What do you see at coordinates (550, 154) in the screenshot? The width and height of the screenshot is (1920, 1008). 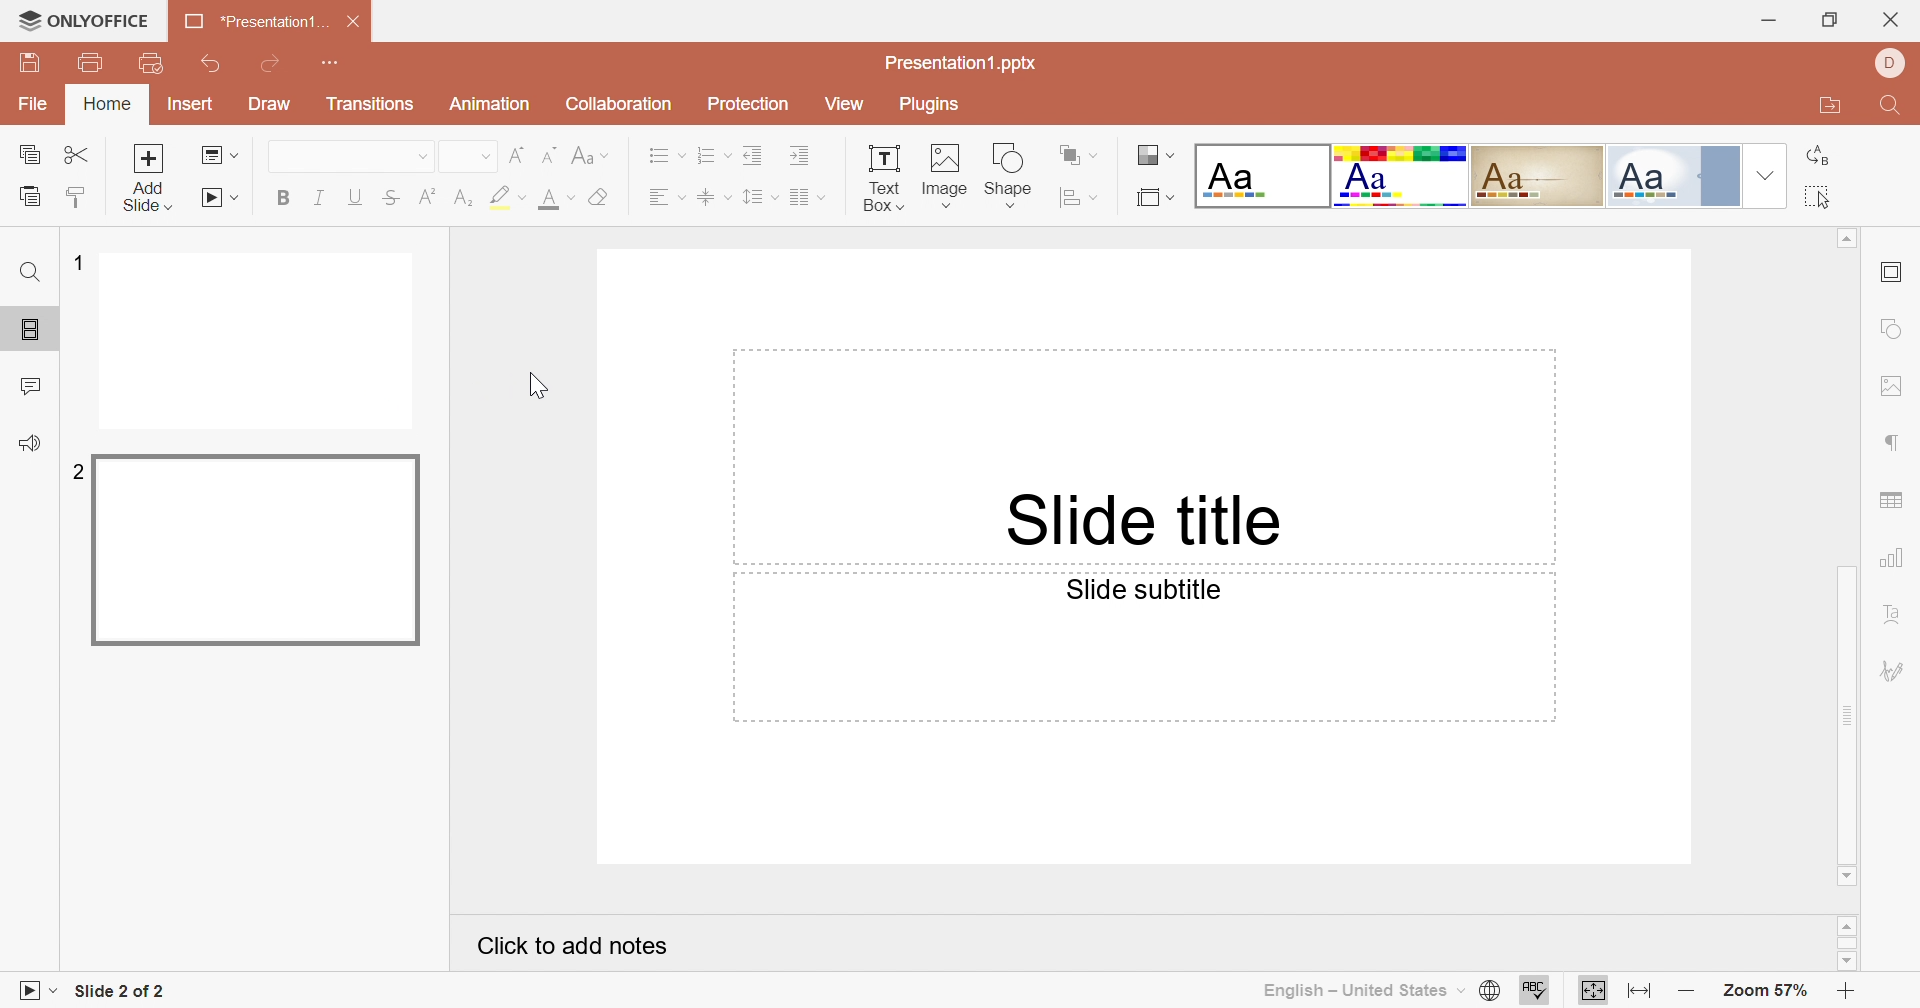 I see `Decrement Font Size` at bounding box center [550, 154].